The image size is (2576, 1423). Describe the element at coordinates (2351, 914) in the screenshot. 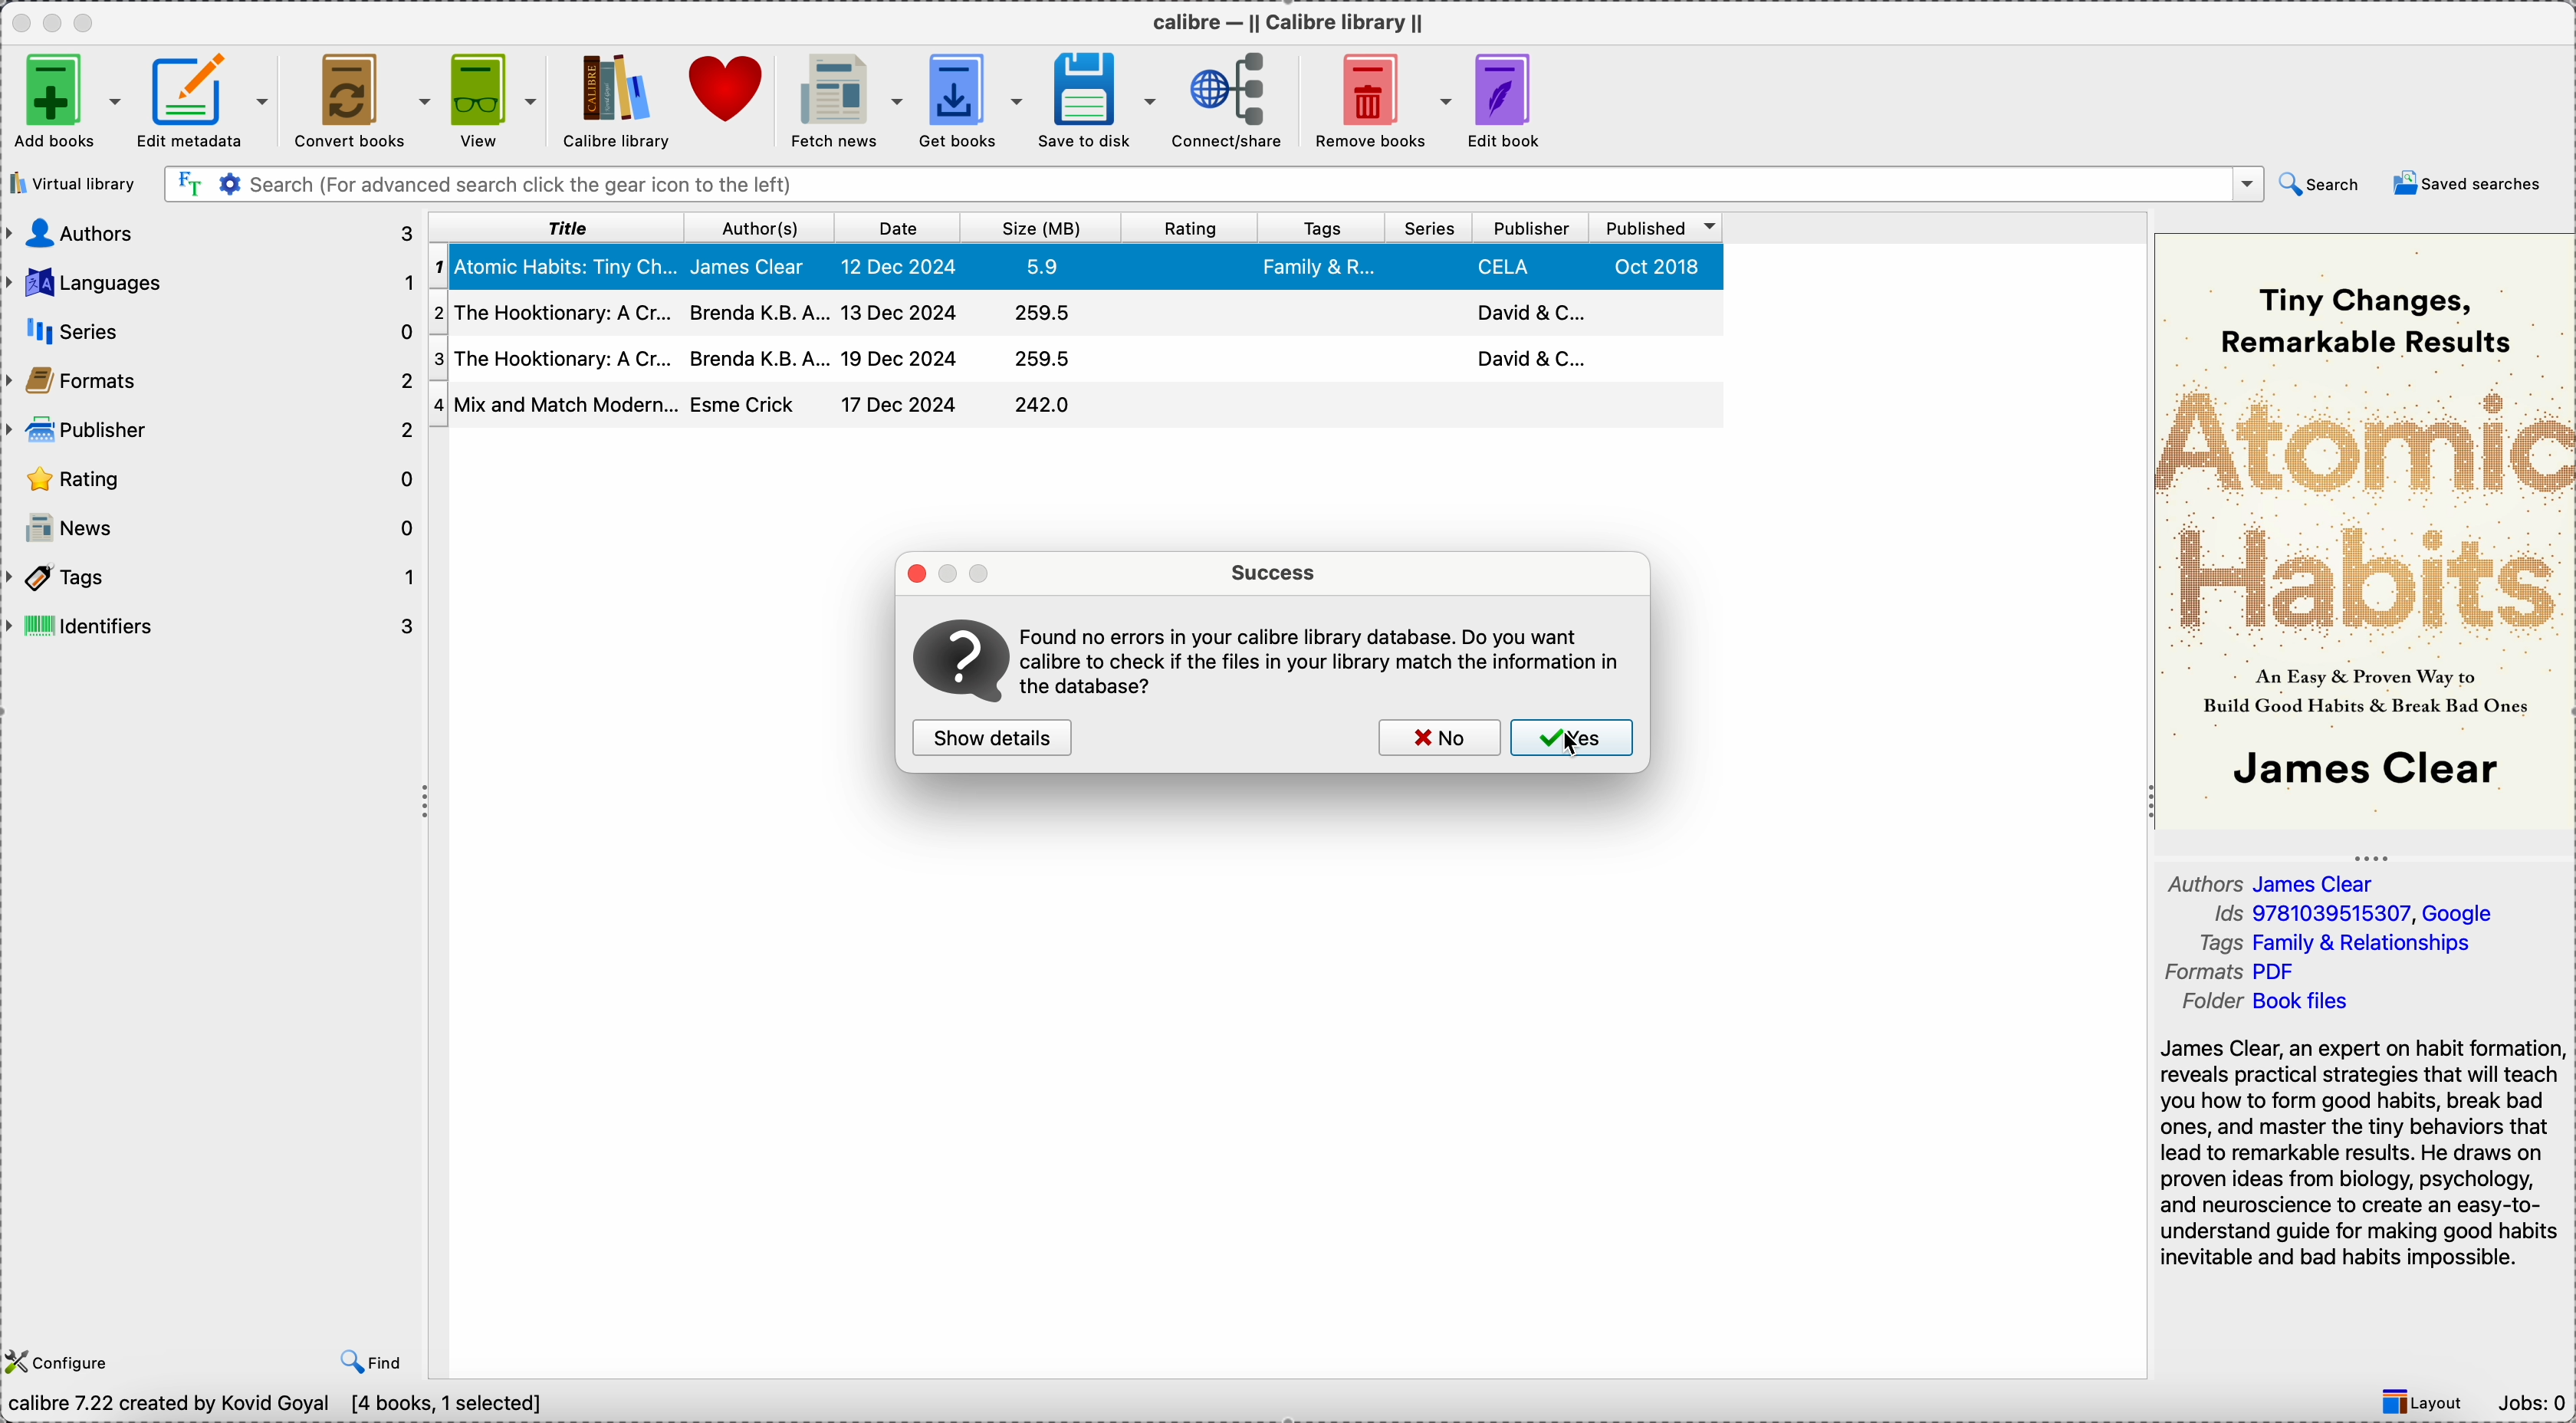

I see `ads` at that location.